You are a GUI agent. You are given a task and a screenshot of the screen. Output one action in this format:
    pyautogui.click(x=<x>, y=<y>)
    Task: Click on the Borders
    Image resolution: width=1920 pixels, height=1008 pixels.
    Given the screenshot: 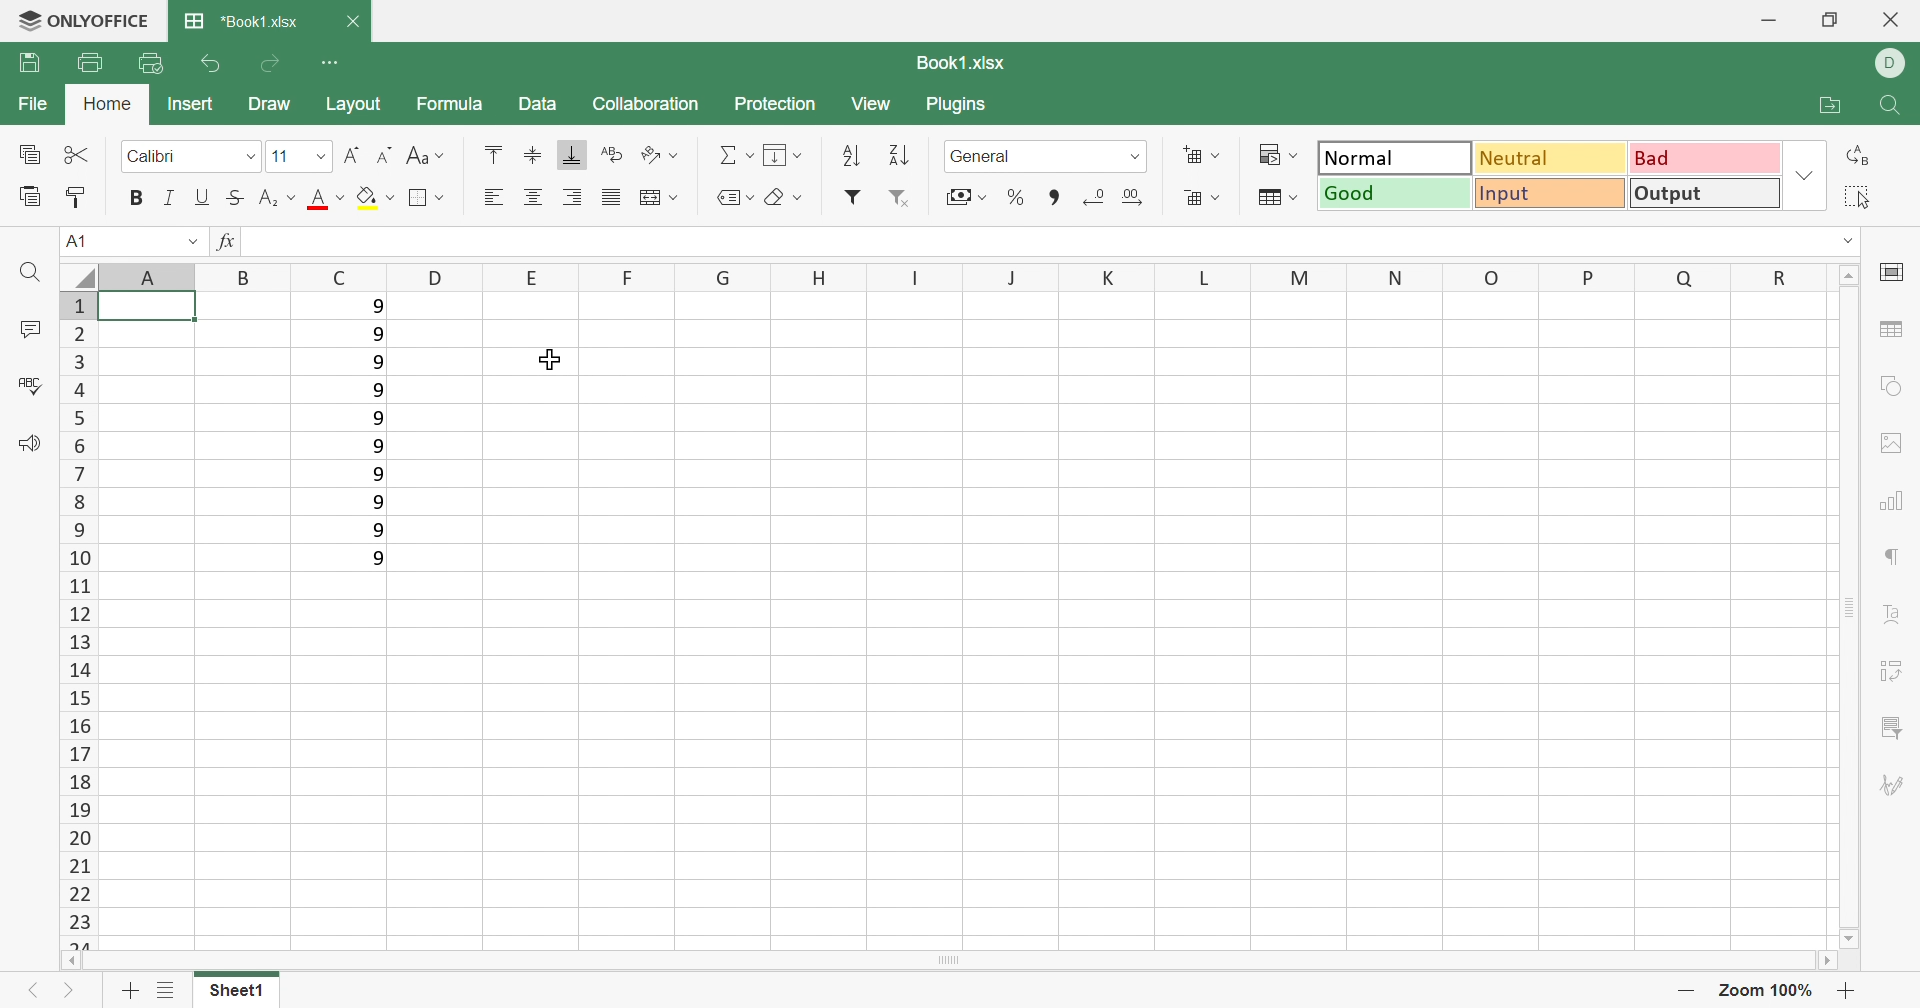 What is the action you would take?
    pyautogui.click(x=427, y=198)
    